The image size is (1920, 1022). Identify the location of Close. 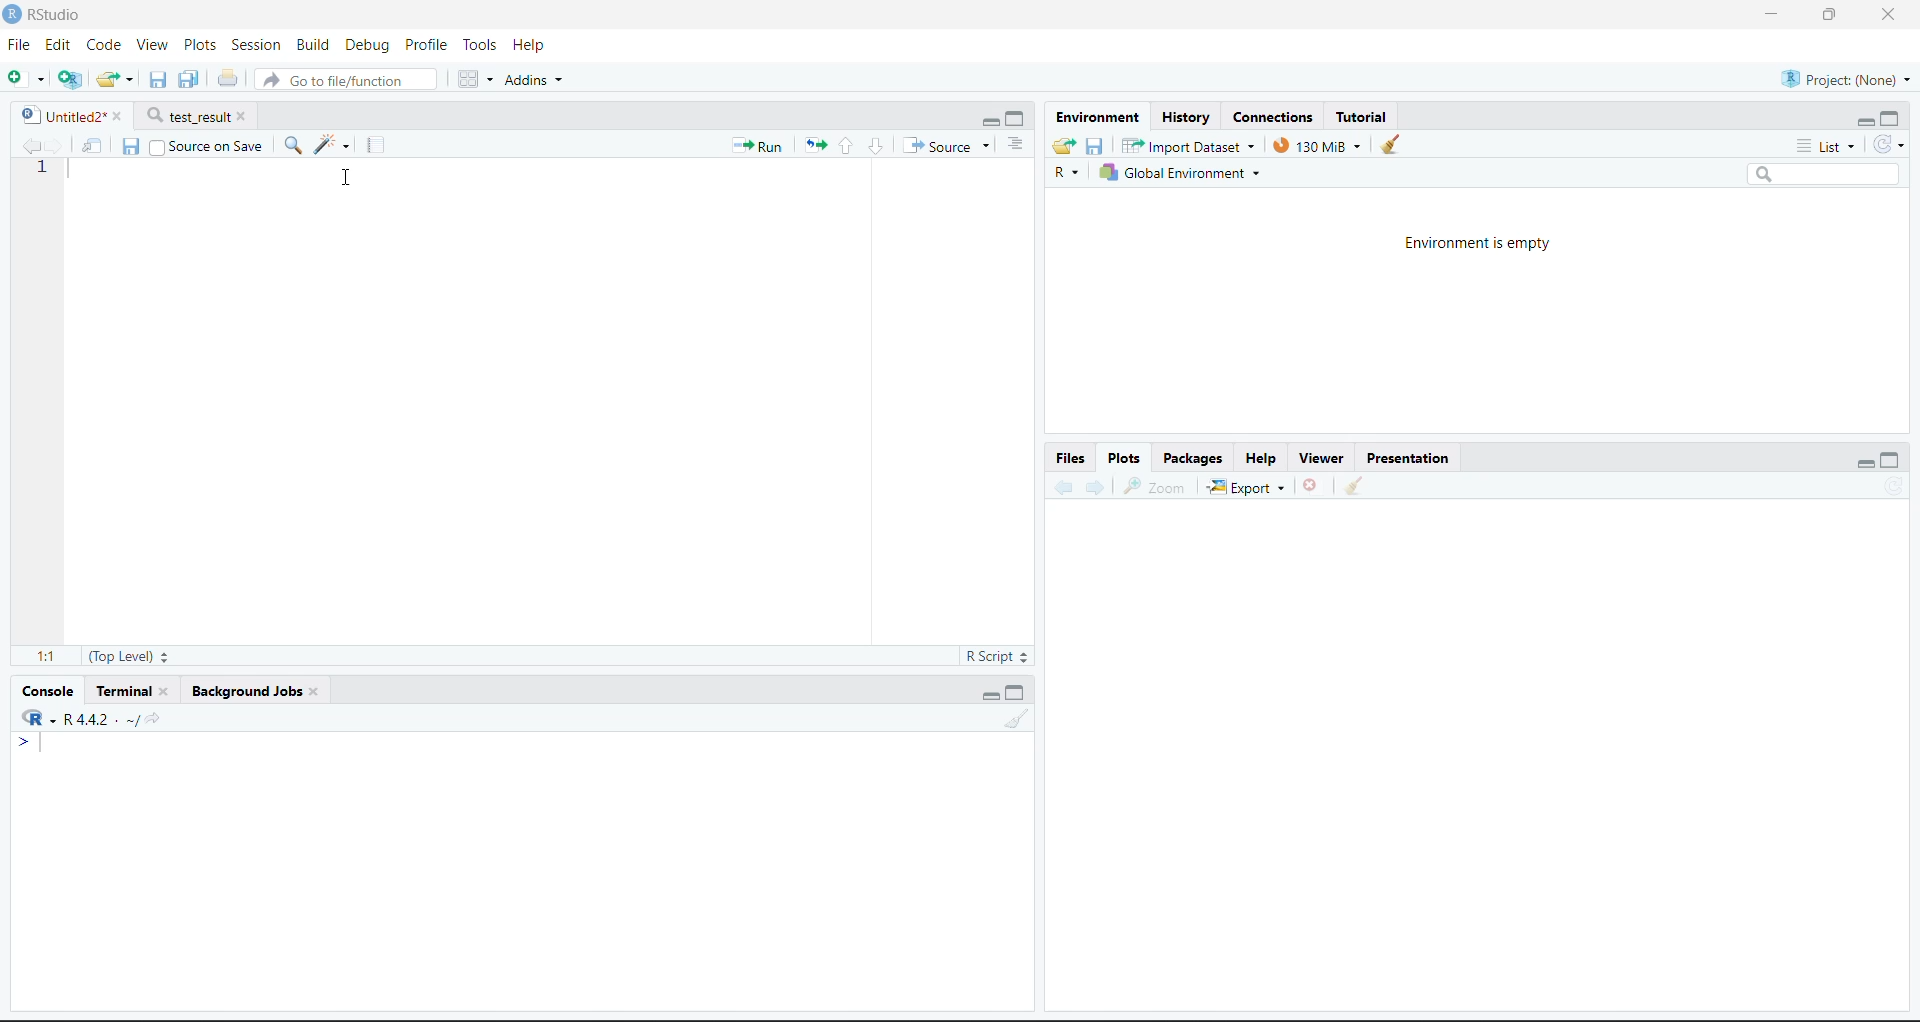
(1883, 17).